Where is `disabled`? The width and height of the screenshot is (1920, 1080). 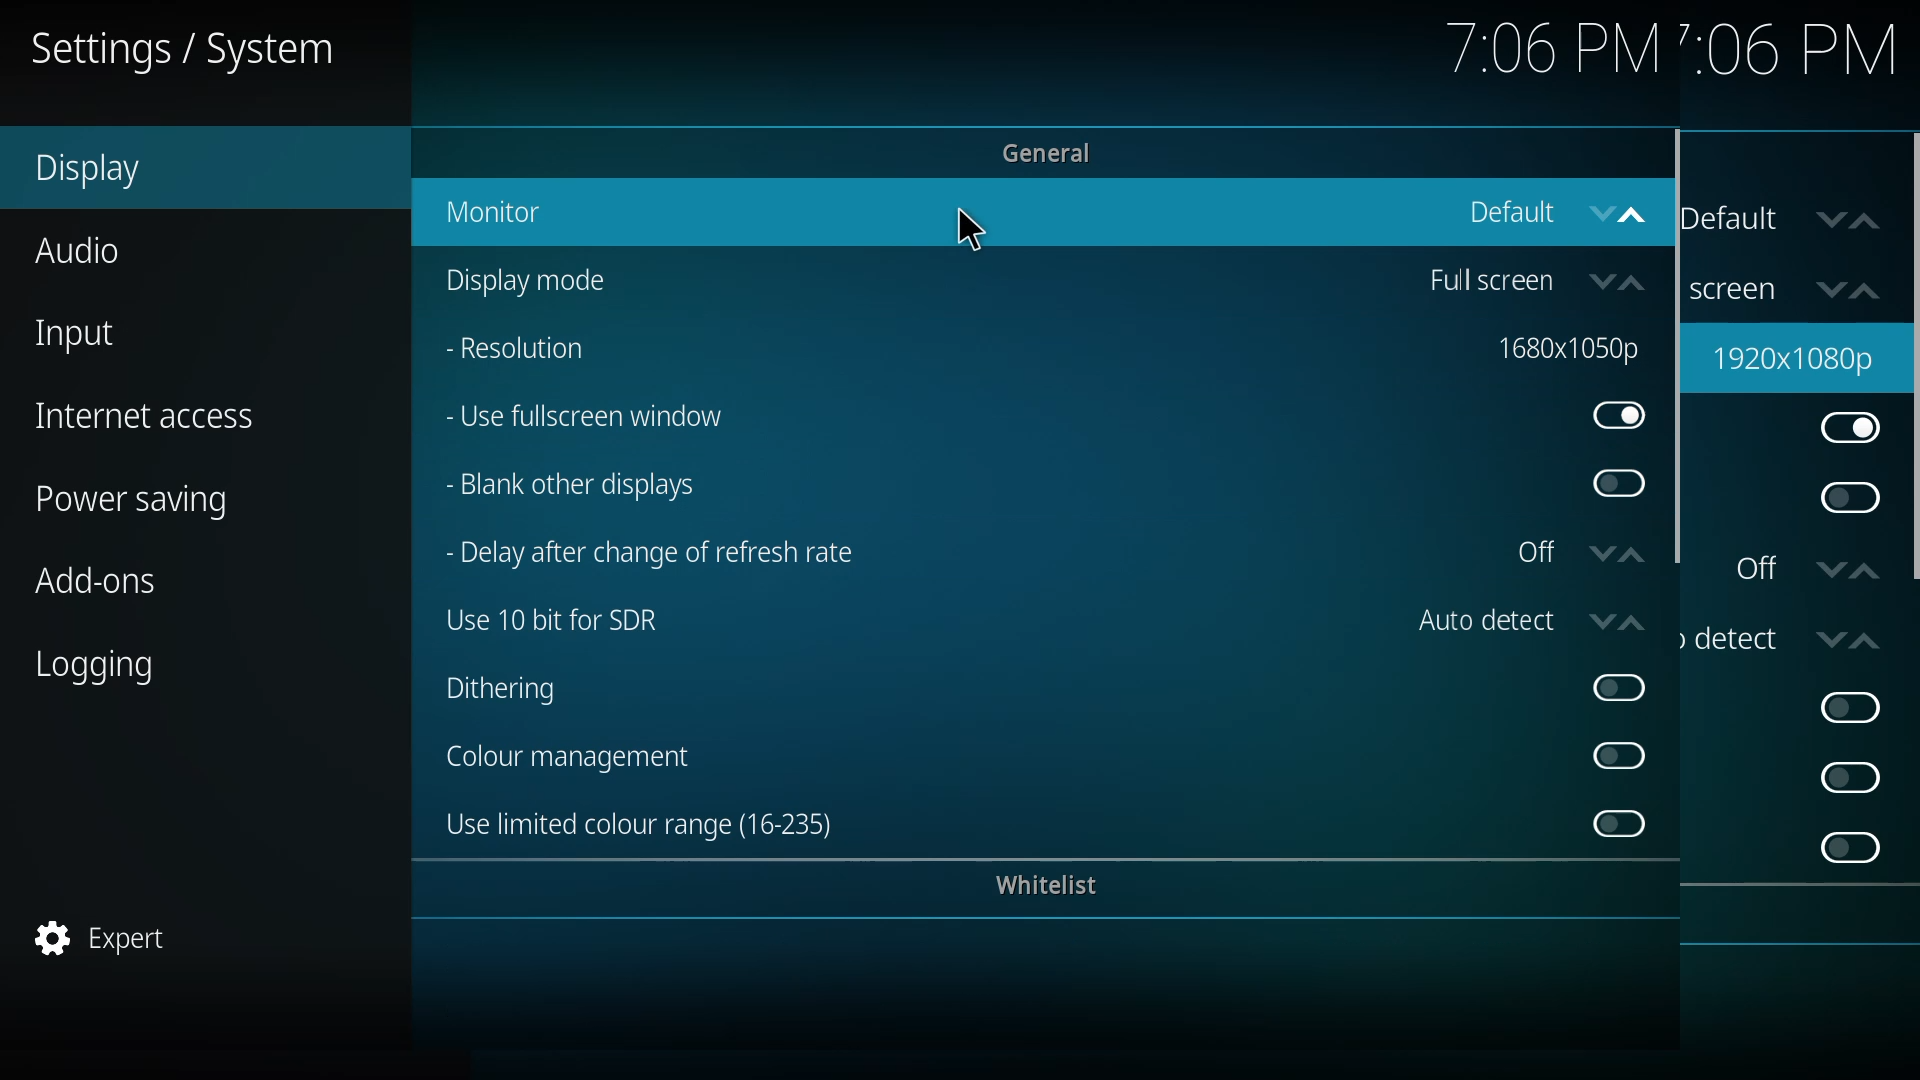 disabled is located at coordinates (1612, 756).